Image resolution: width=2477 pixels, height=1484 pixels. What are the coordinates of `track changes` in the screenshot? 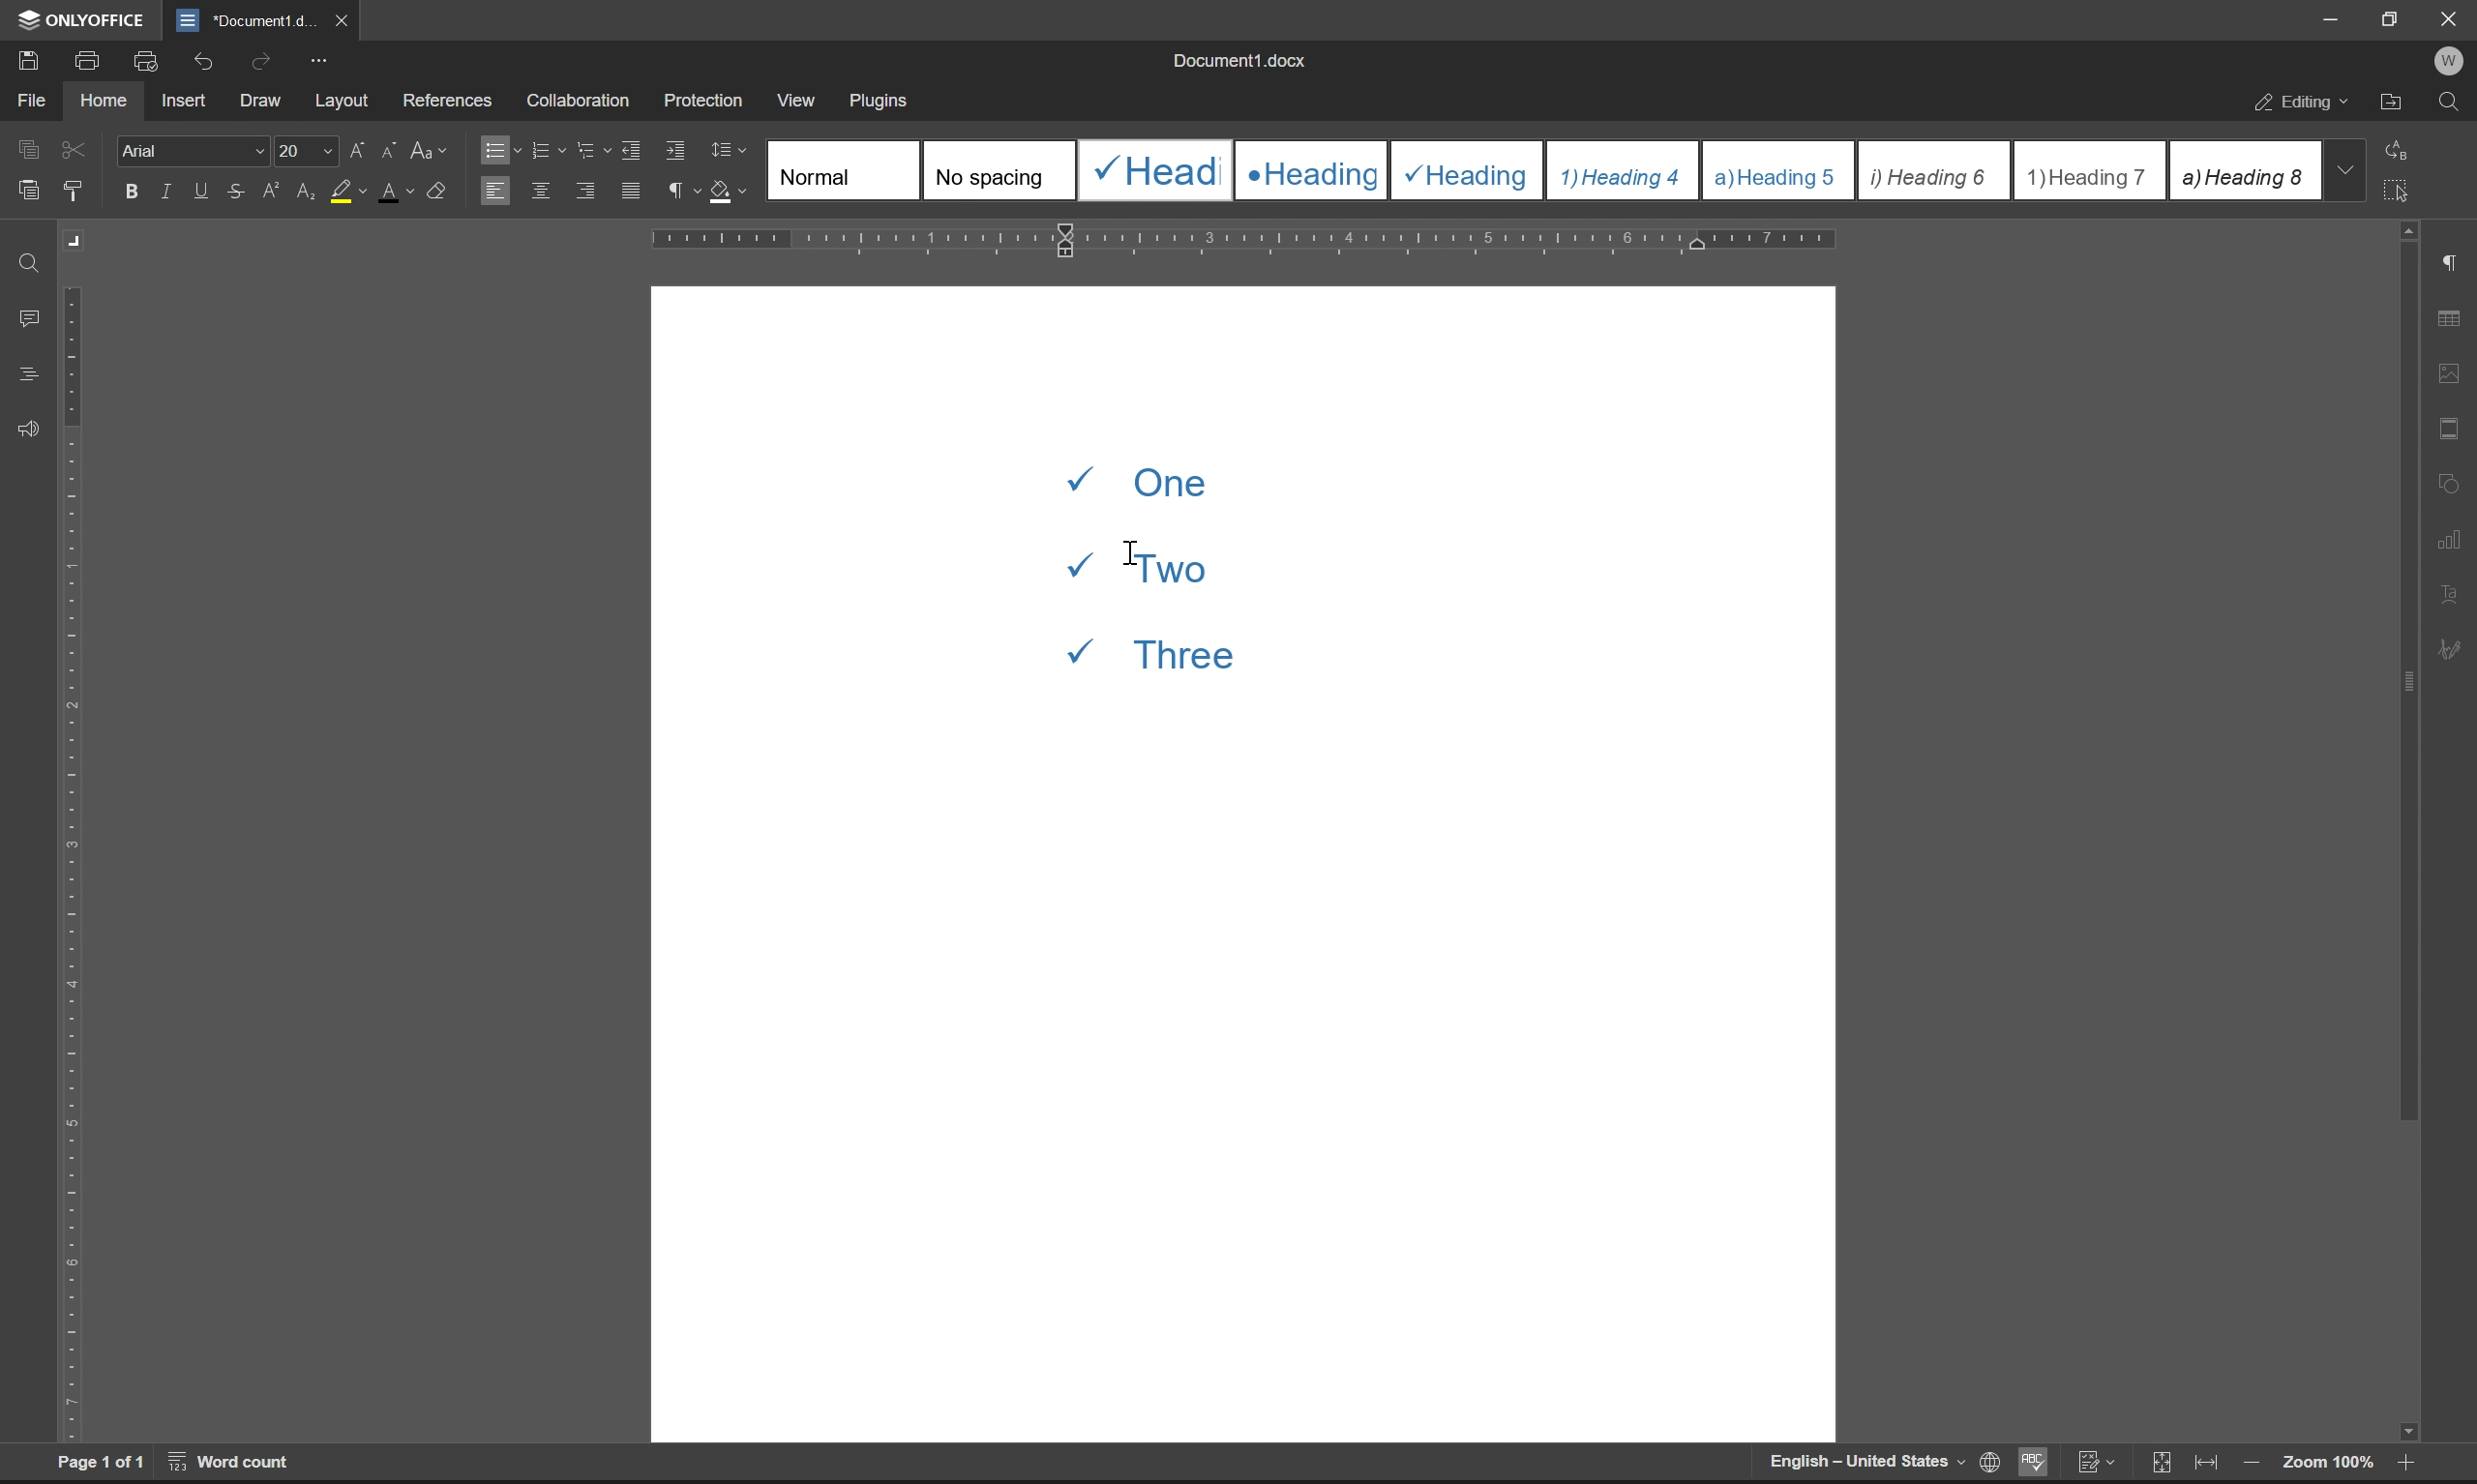 It's located at (2095, 1462).